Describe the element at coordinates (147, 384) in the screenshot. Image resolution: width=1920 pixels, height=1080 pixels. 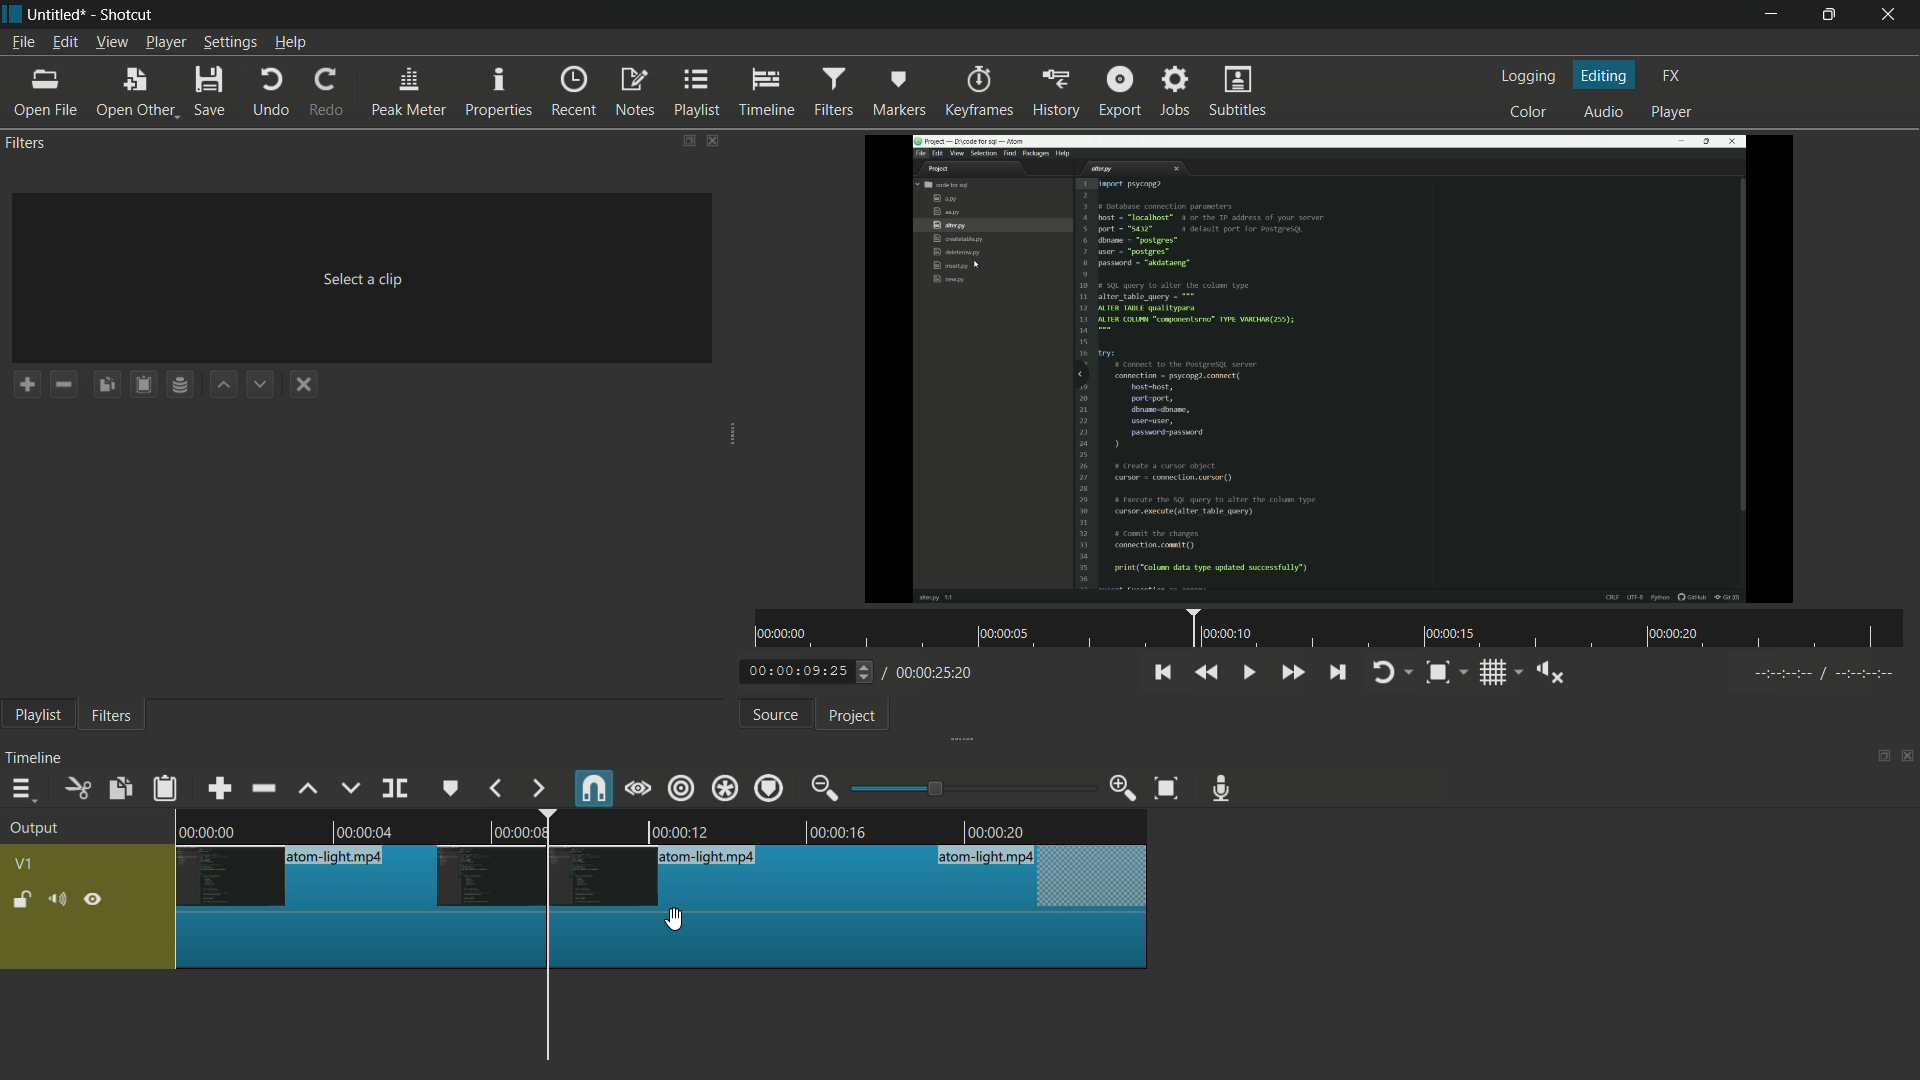
I see `paste filters` at that location.